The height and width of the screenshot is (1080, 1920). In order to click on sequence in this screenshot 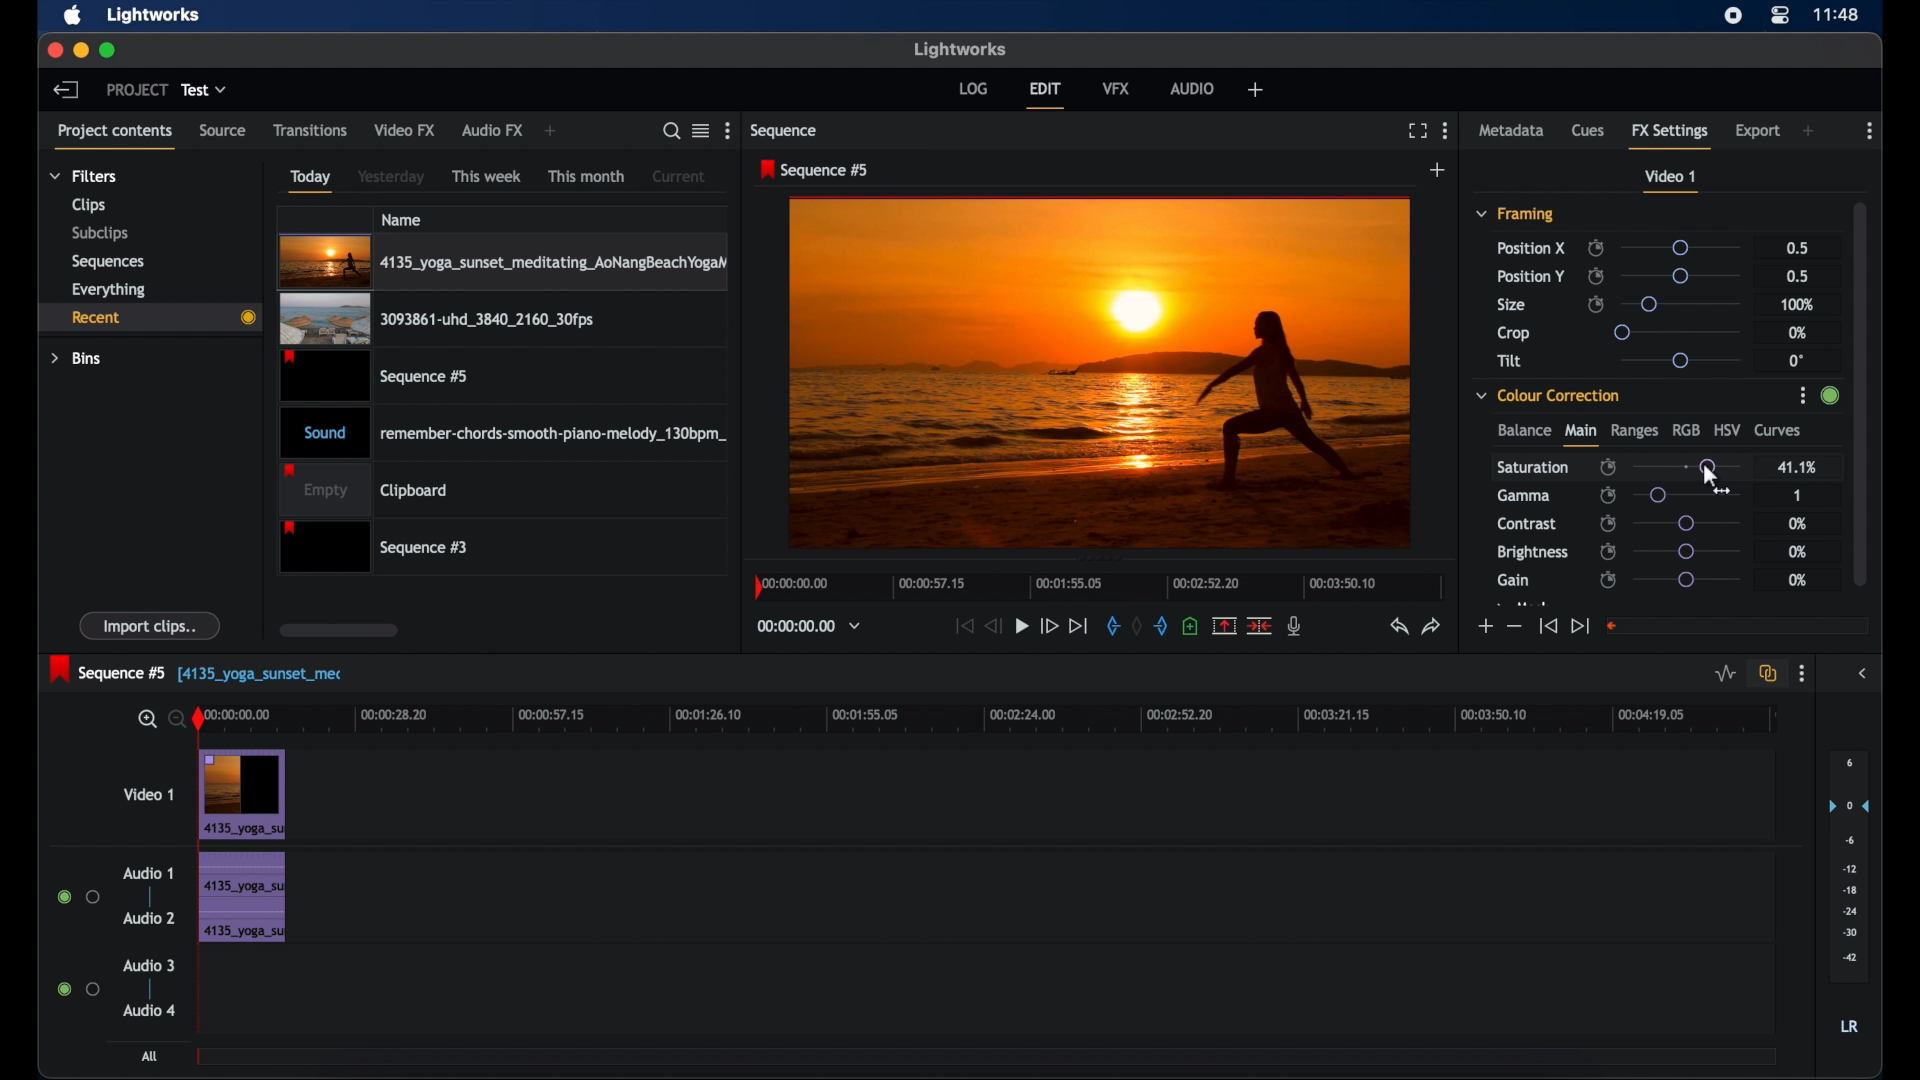, I will do `click(786, 131)`.